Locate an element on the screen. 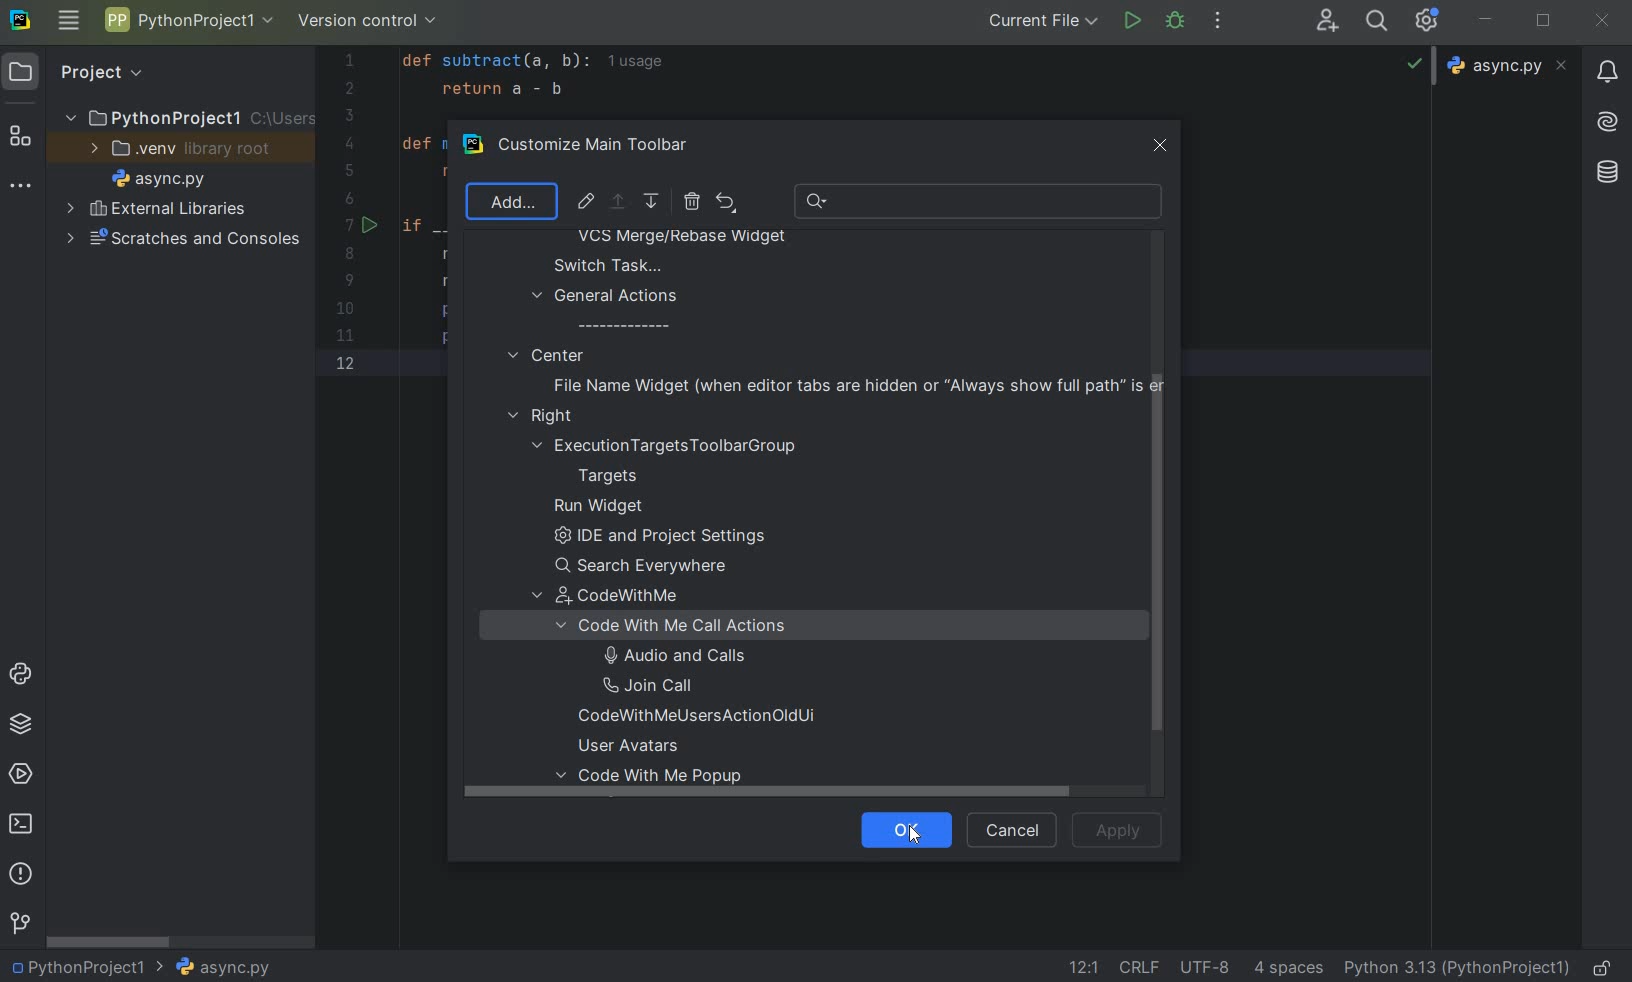 The height and width of the screenshot is (982, 1632). DEBUG is located at coordinates (1179, 24).